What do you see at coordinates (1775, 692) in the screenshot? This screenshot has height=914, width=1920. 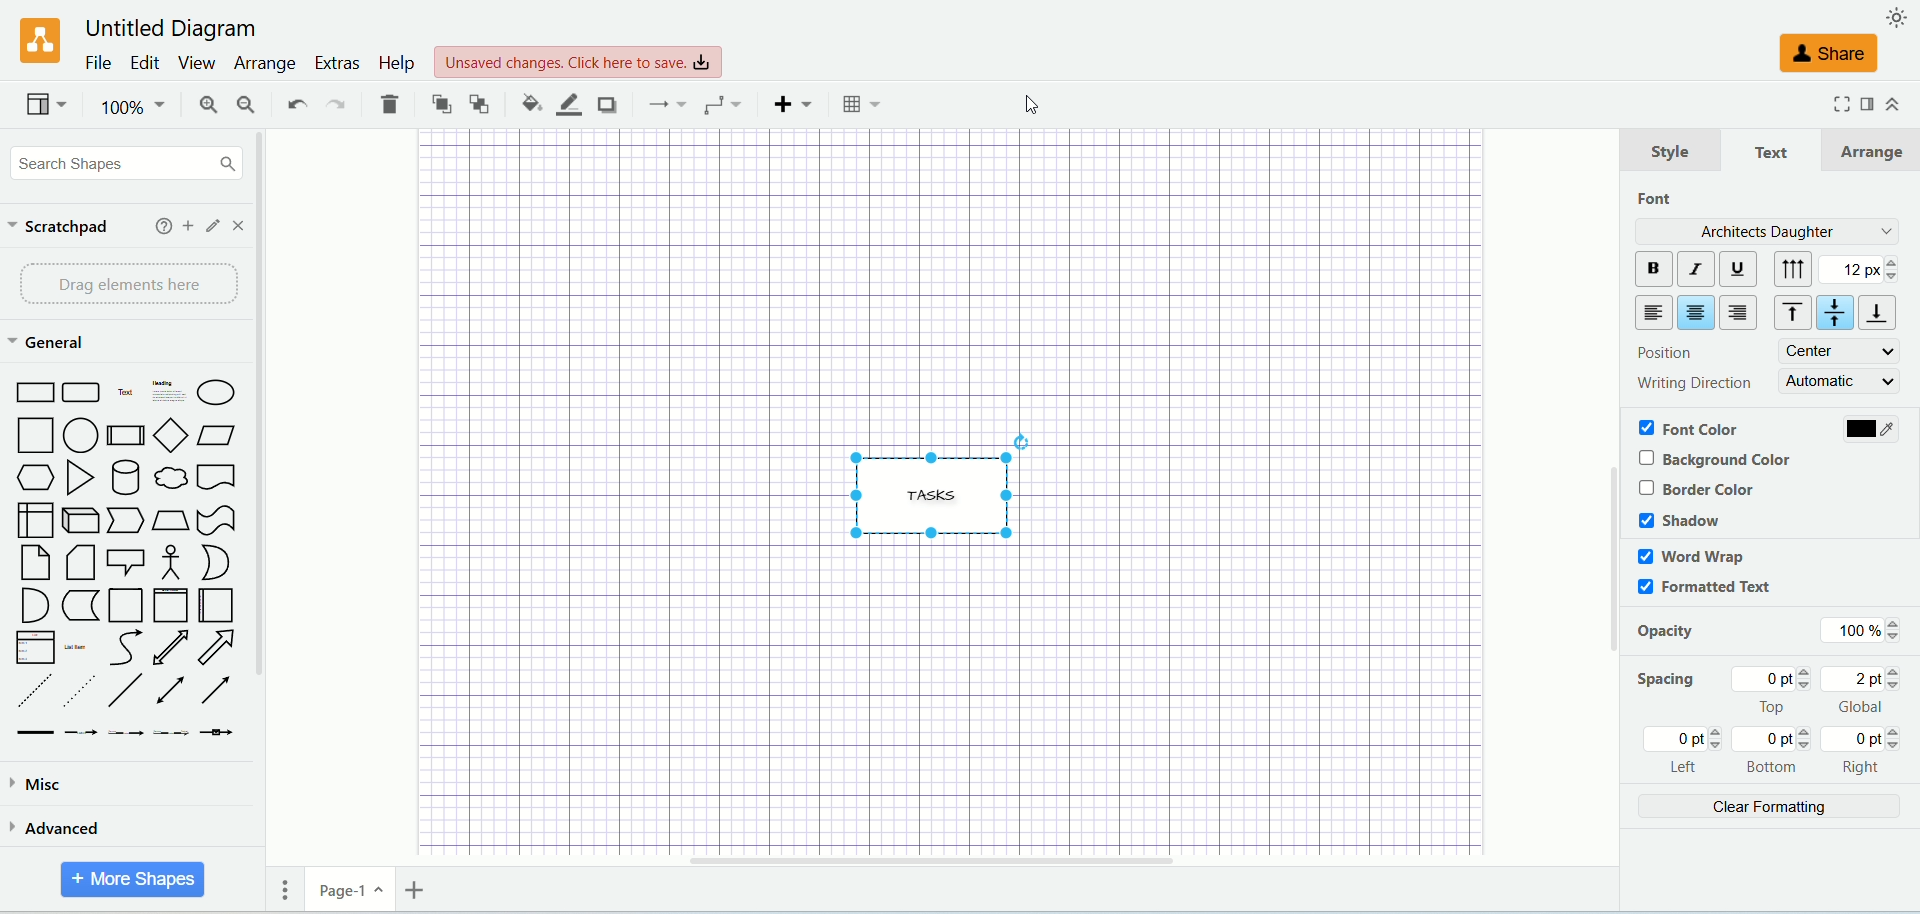 I see `top` at bounding box center [1775, 692].